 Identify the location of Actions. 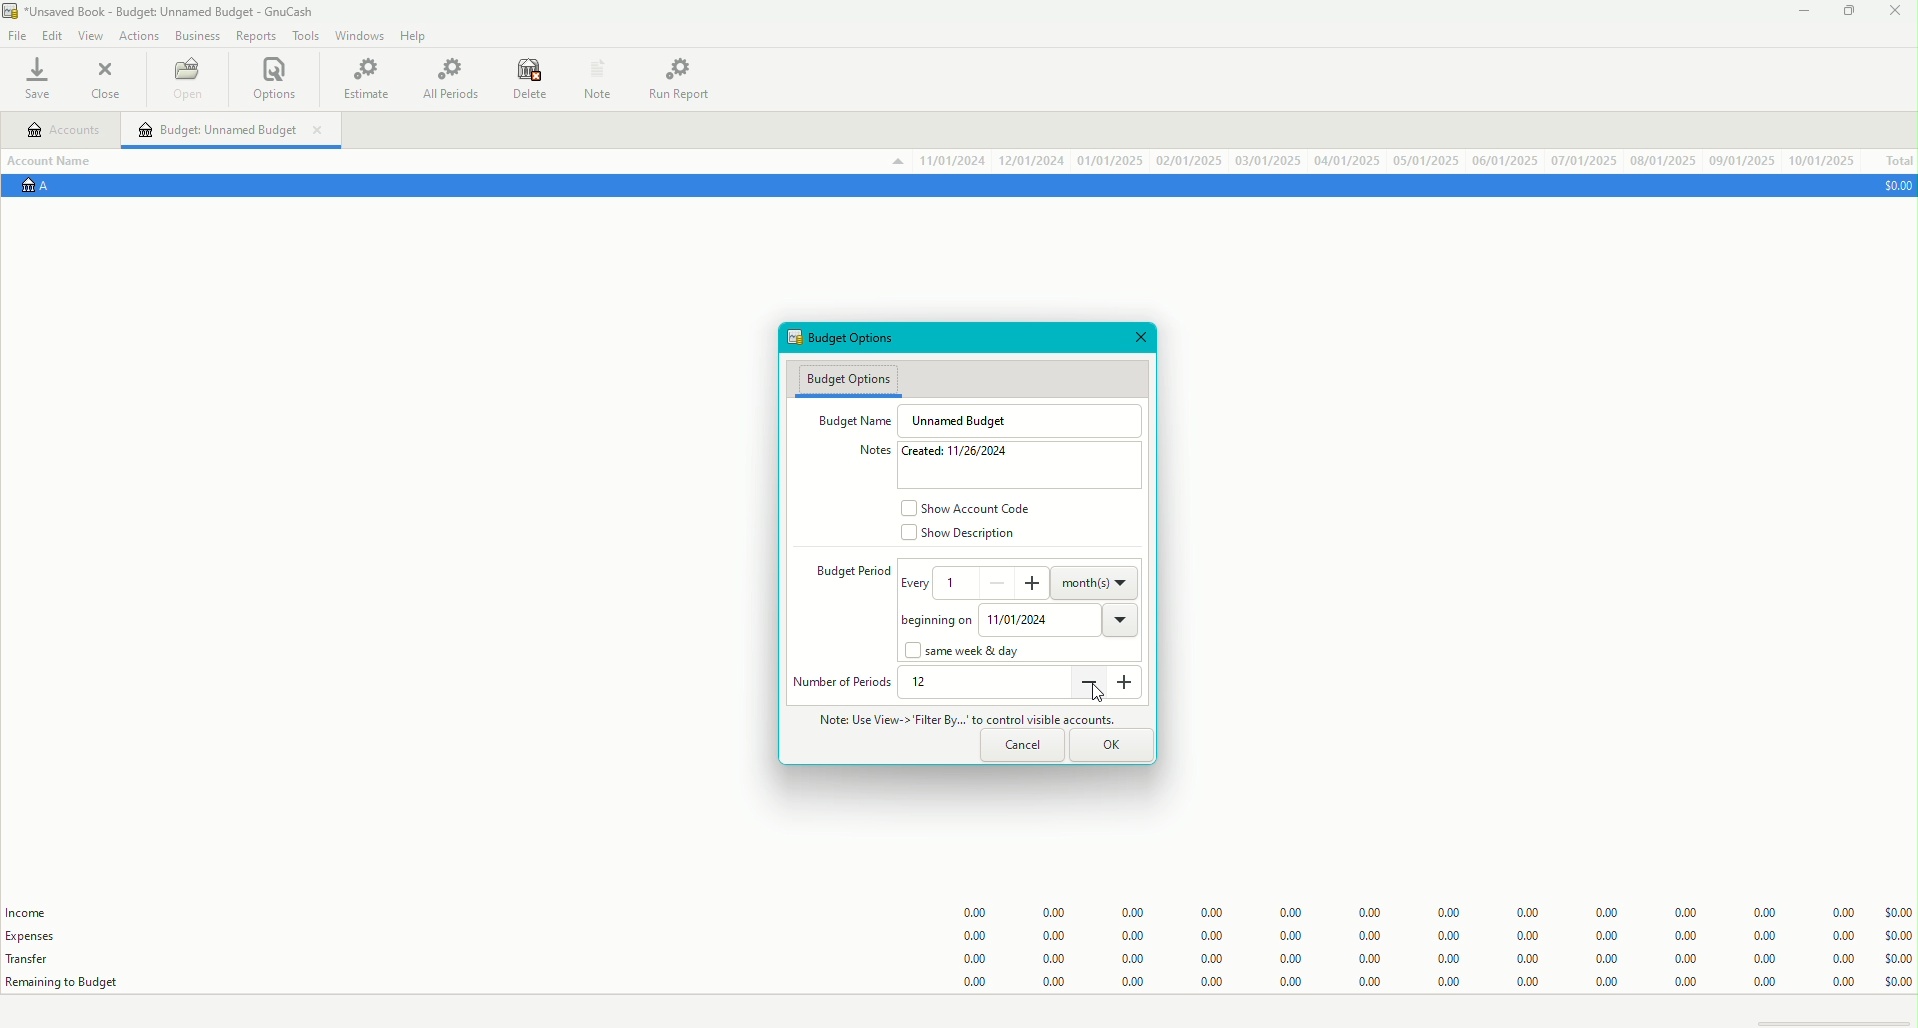
(138, 35).